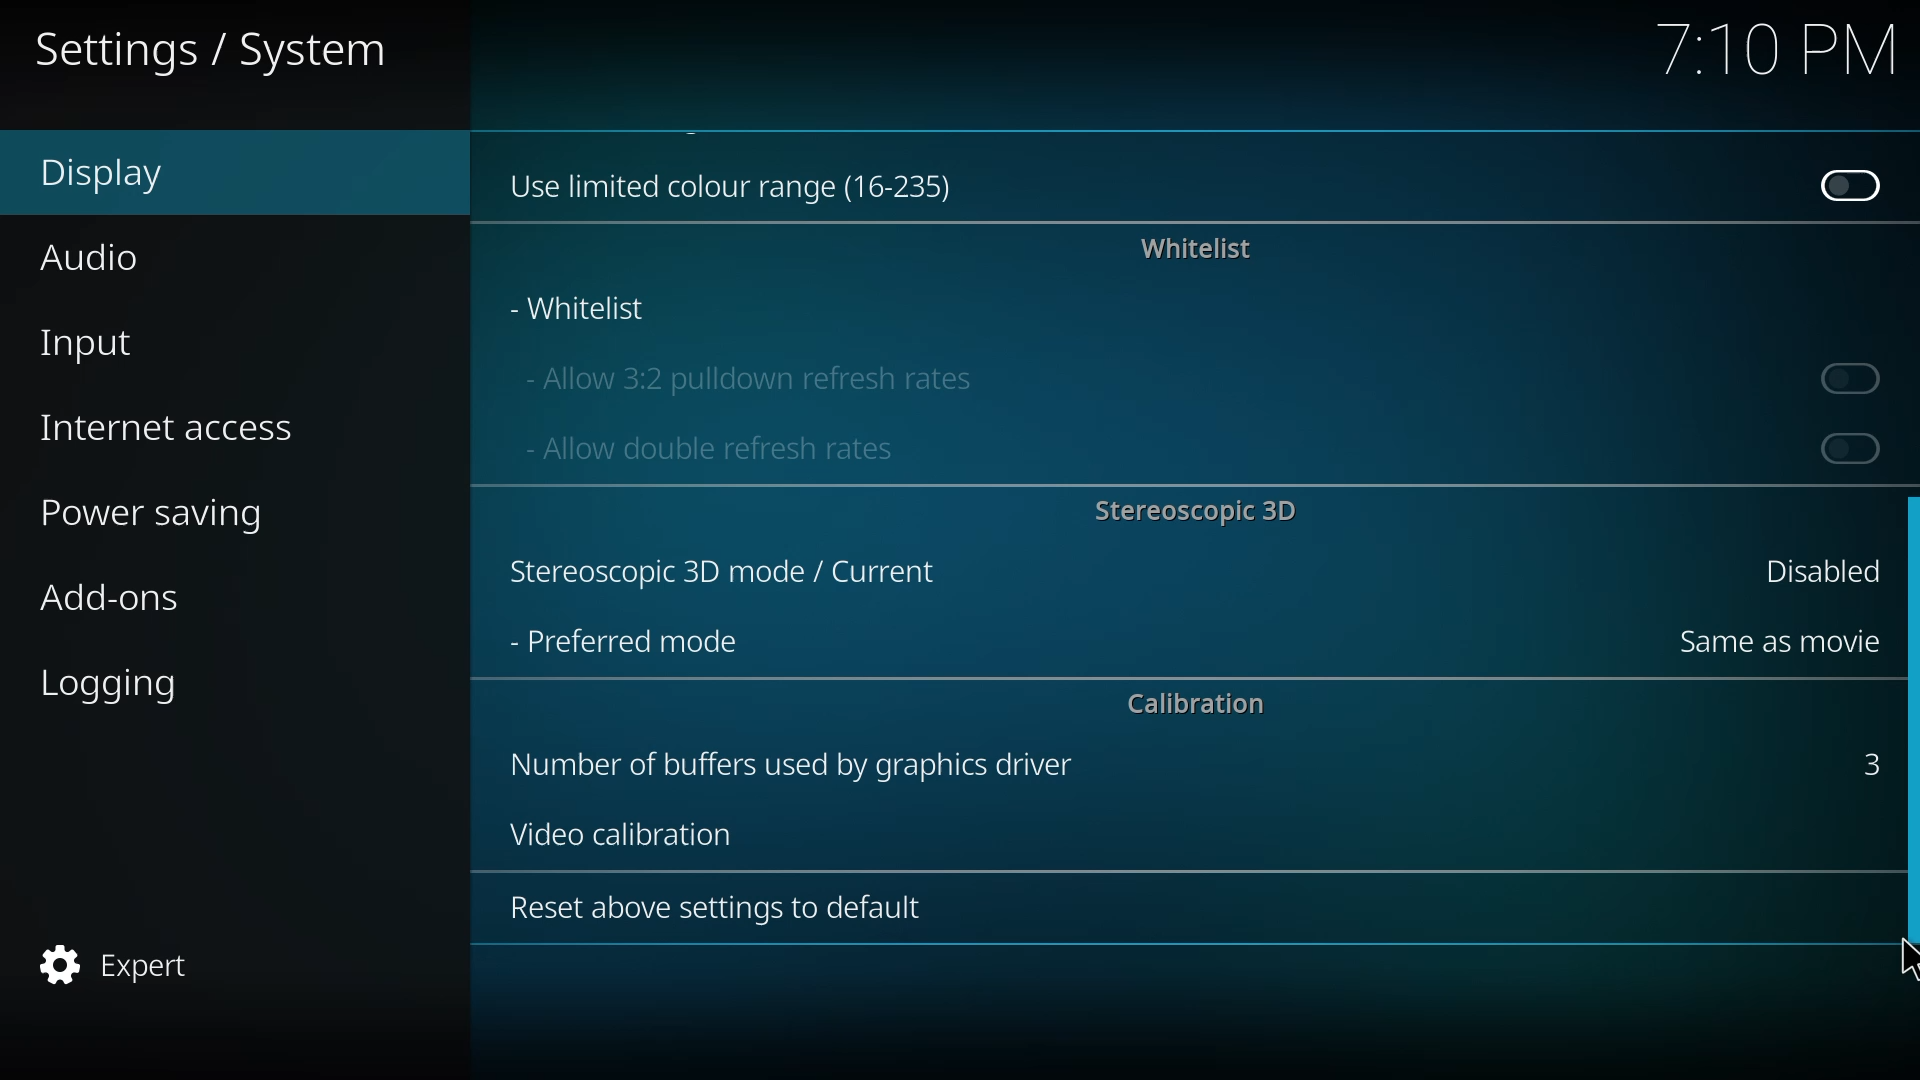  I want to click on disabled, so click(1810, 569).